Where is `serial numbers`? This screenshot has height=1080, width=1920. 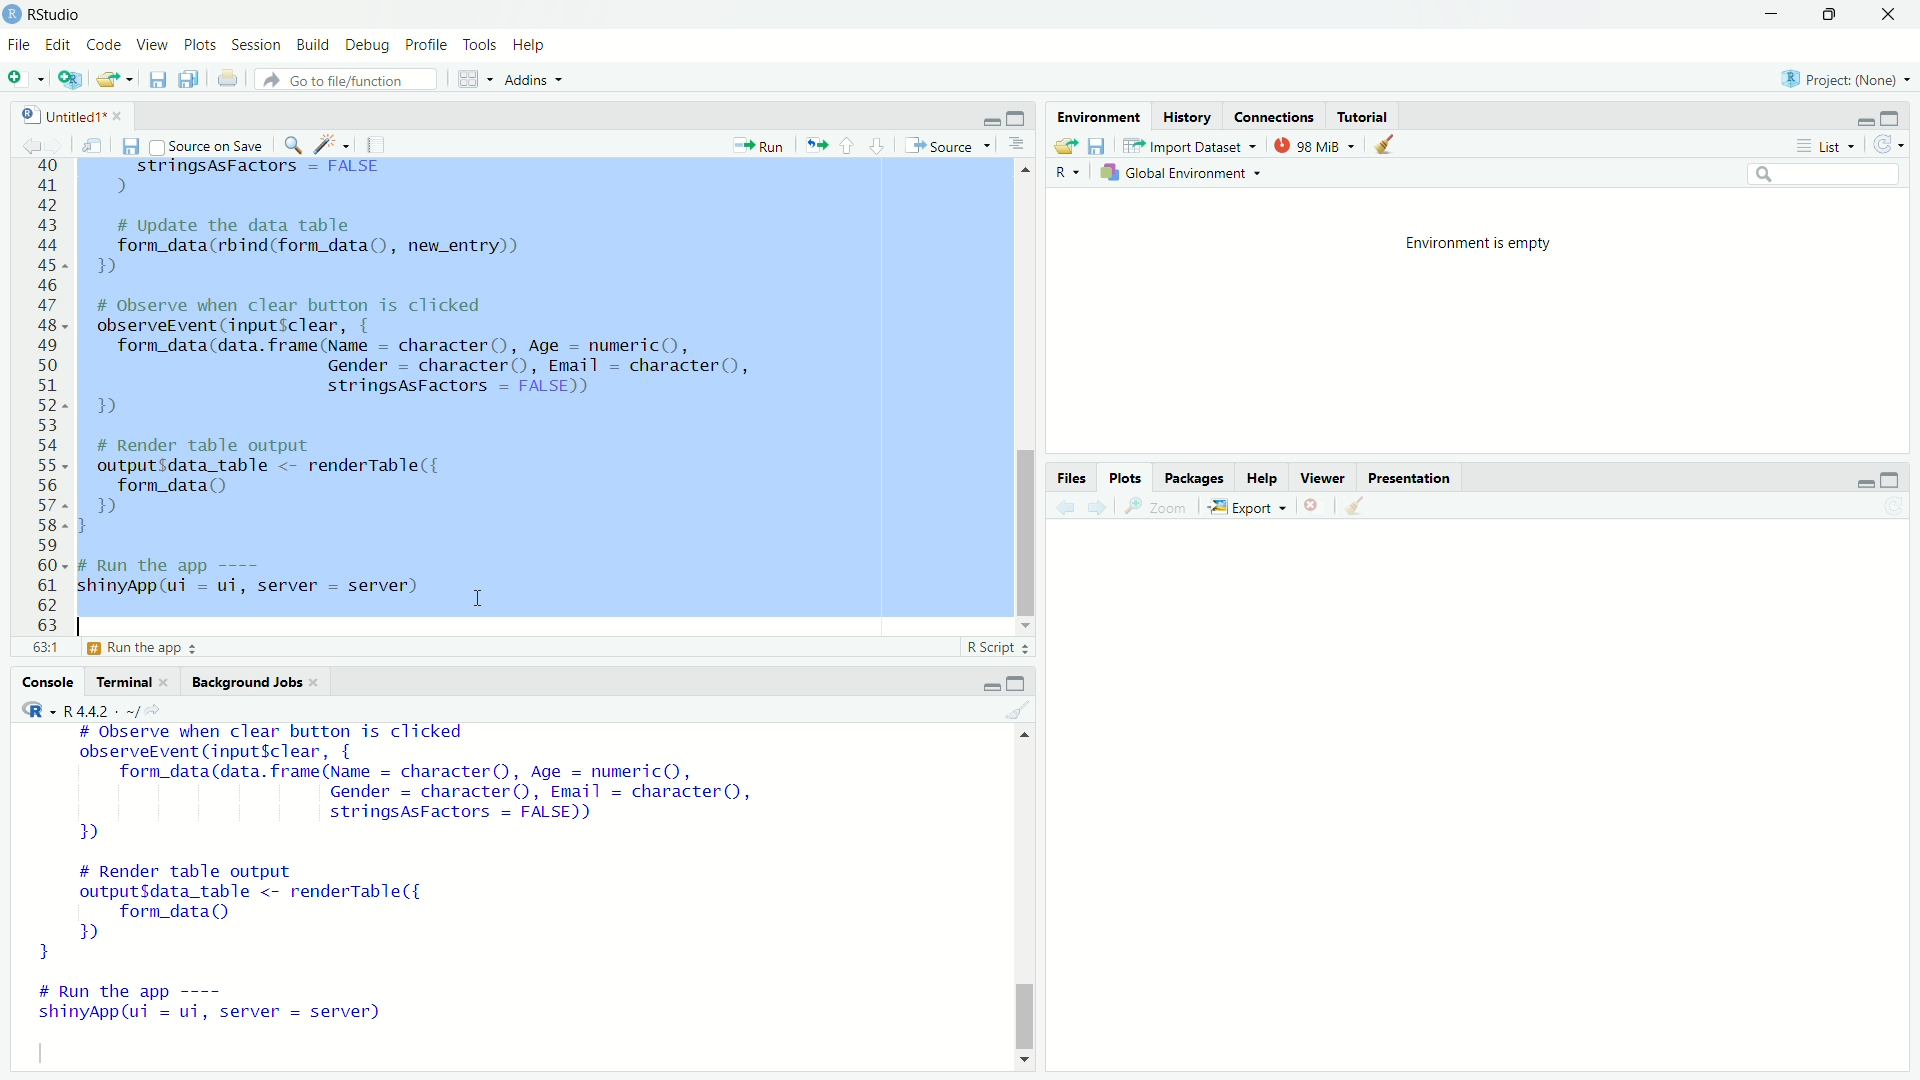 serial numbers is located at coordinates (44, 400).